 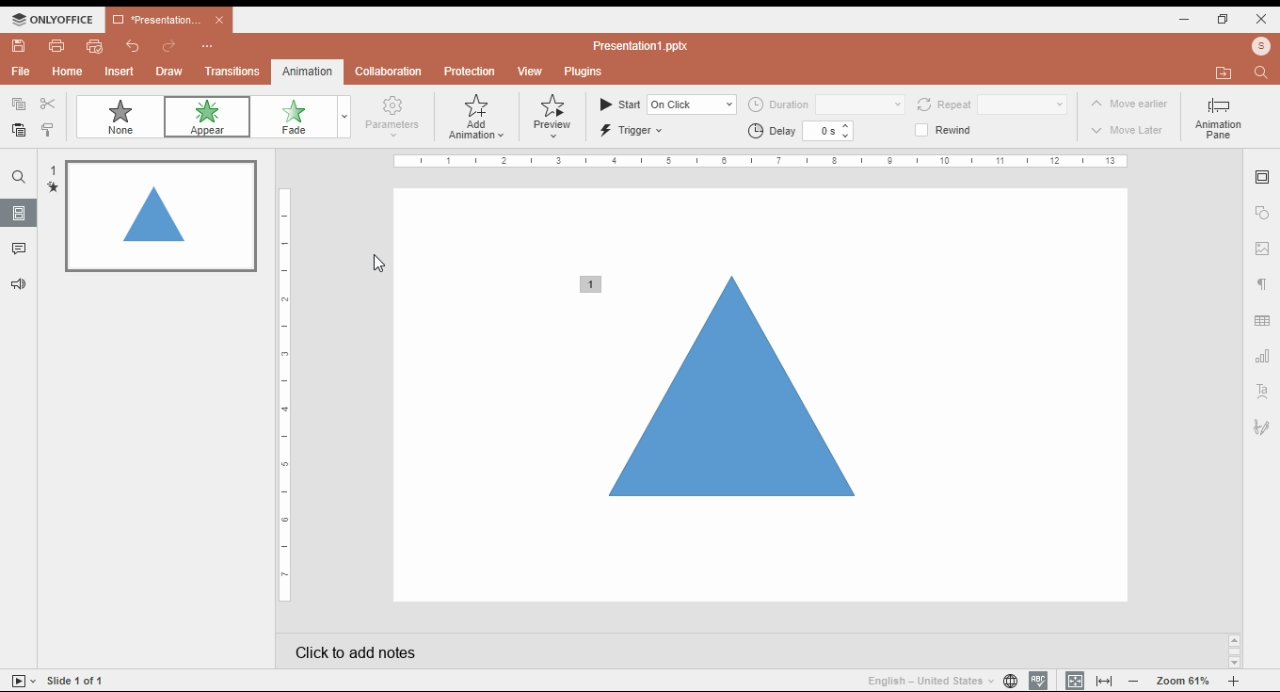 I want to click on protection, so click(x=472, y=71).